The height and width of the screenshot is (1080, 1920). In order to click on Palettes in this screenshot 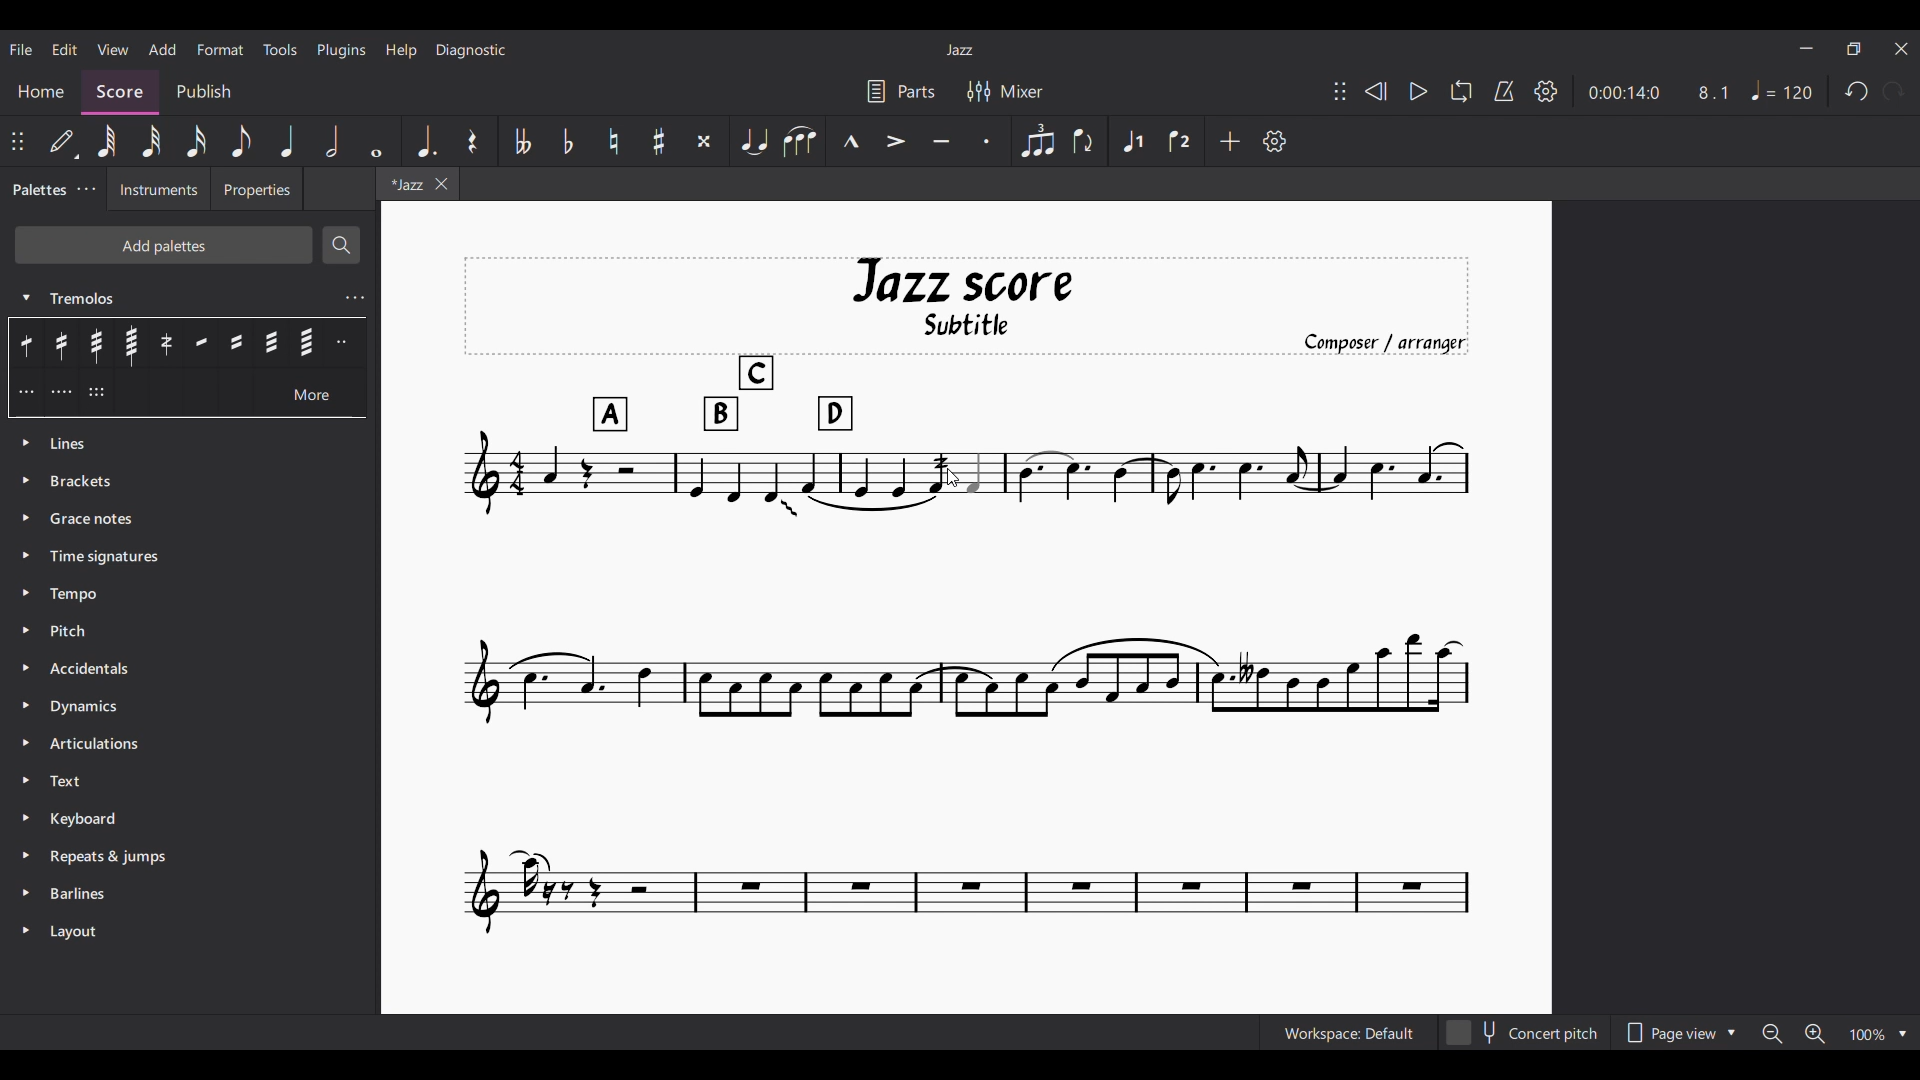, I will do `click(37, 189)`.